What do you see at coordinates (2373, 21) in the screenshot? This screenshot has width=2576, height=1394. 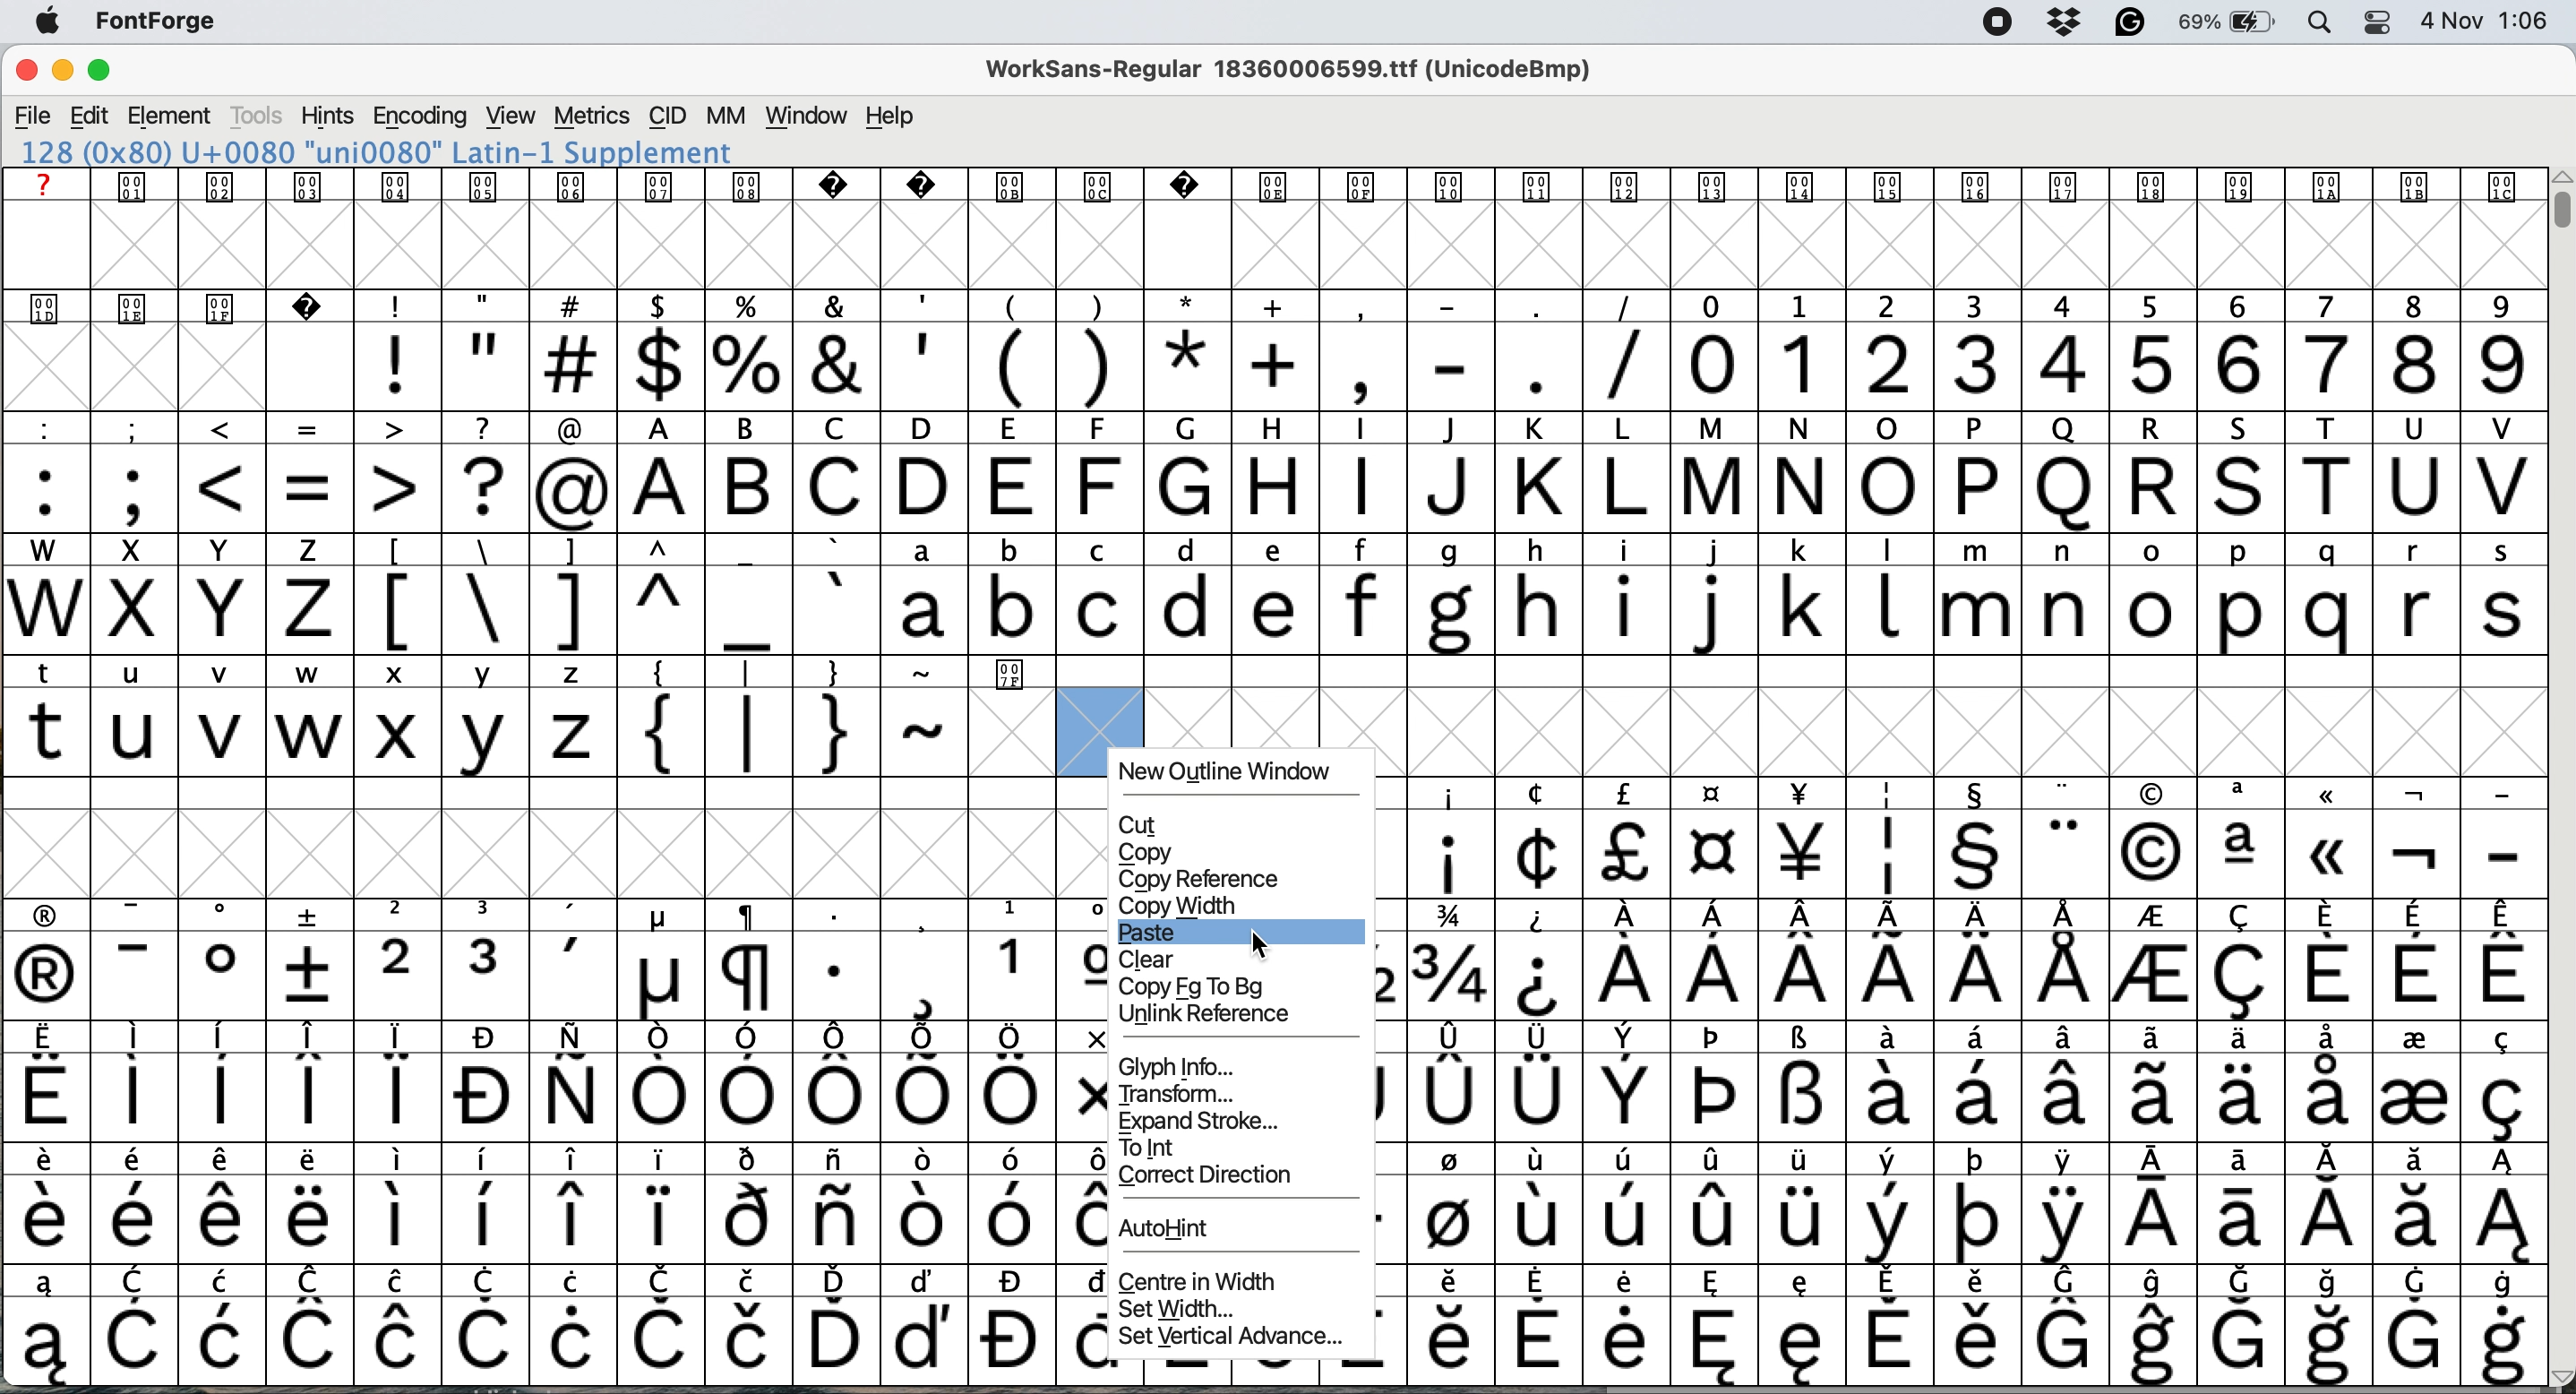 I see `control center` at bounding box center [2373, 21].